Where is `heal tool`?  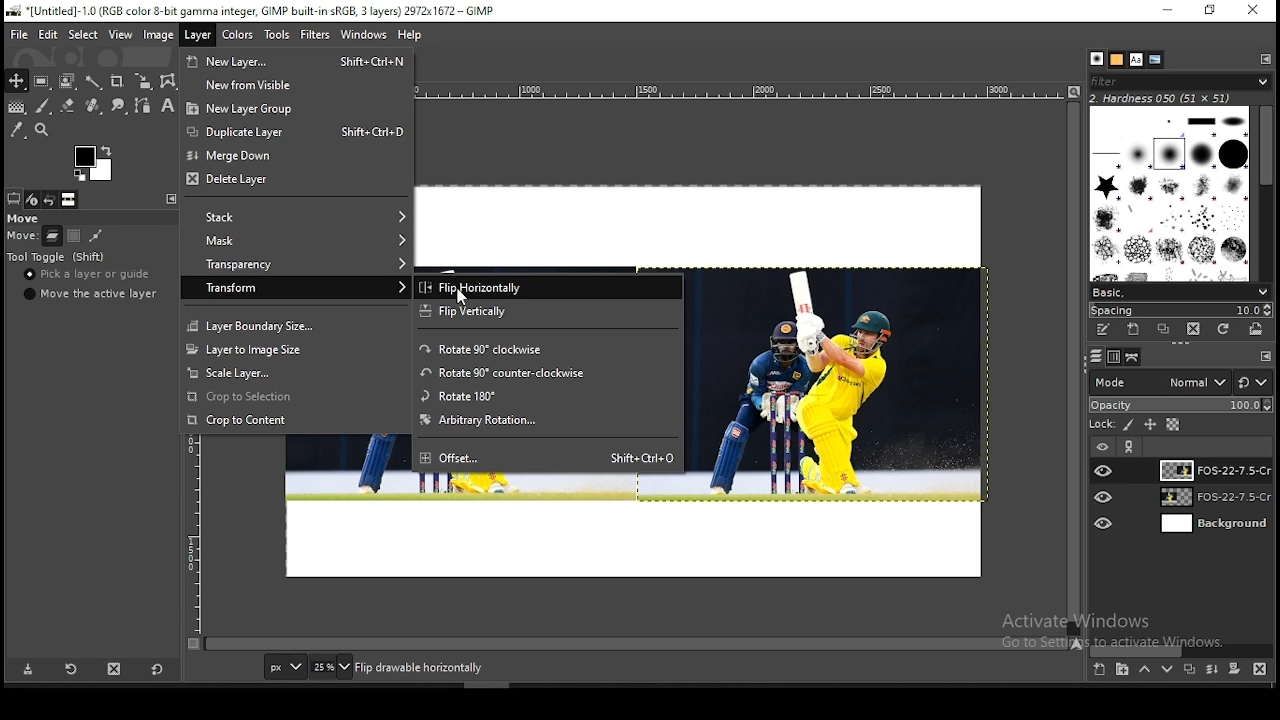 heal tool is located at coordinates (91, 107).